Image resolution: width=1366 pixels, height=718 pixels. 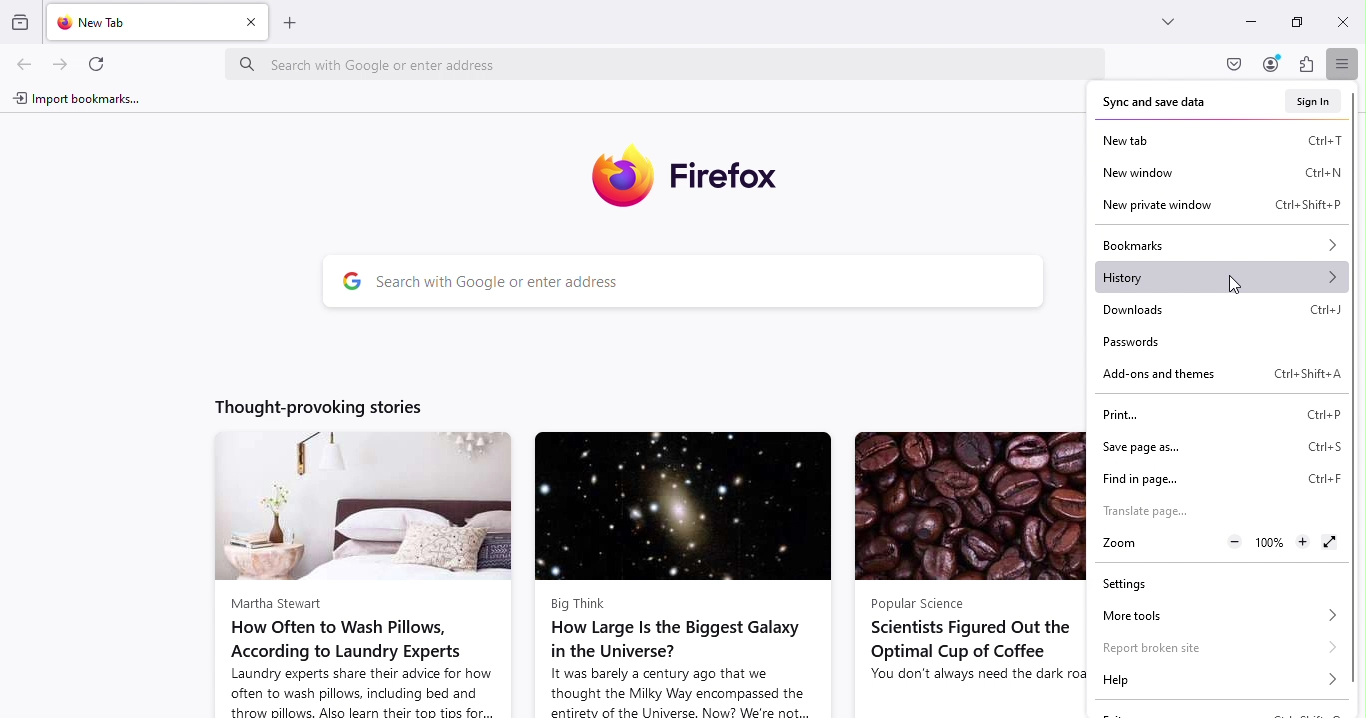 I want to click on Open application menu, so click(x=1339, y=62).